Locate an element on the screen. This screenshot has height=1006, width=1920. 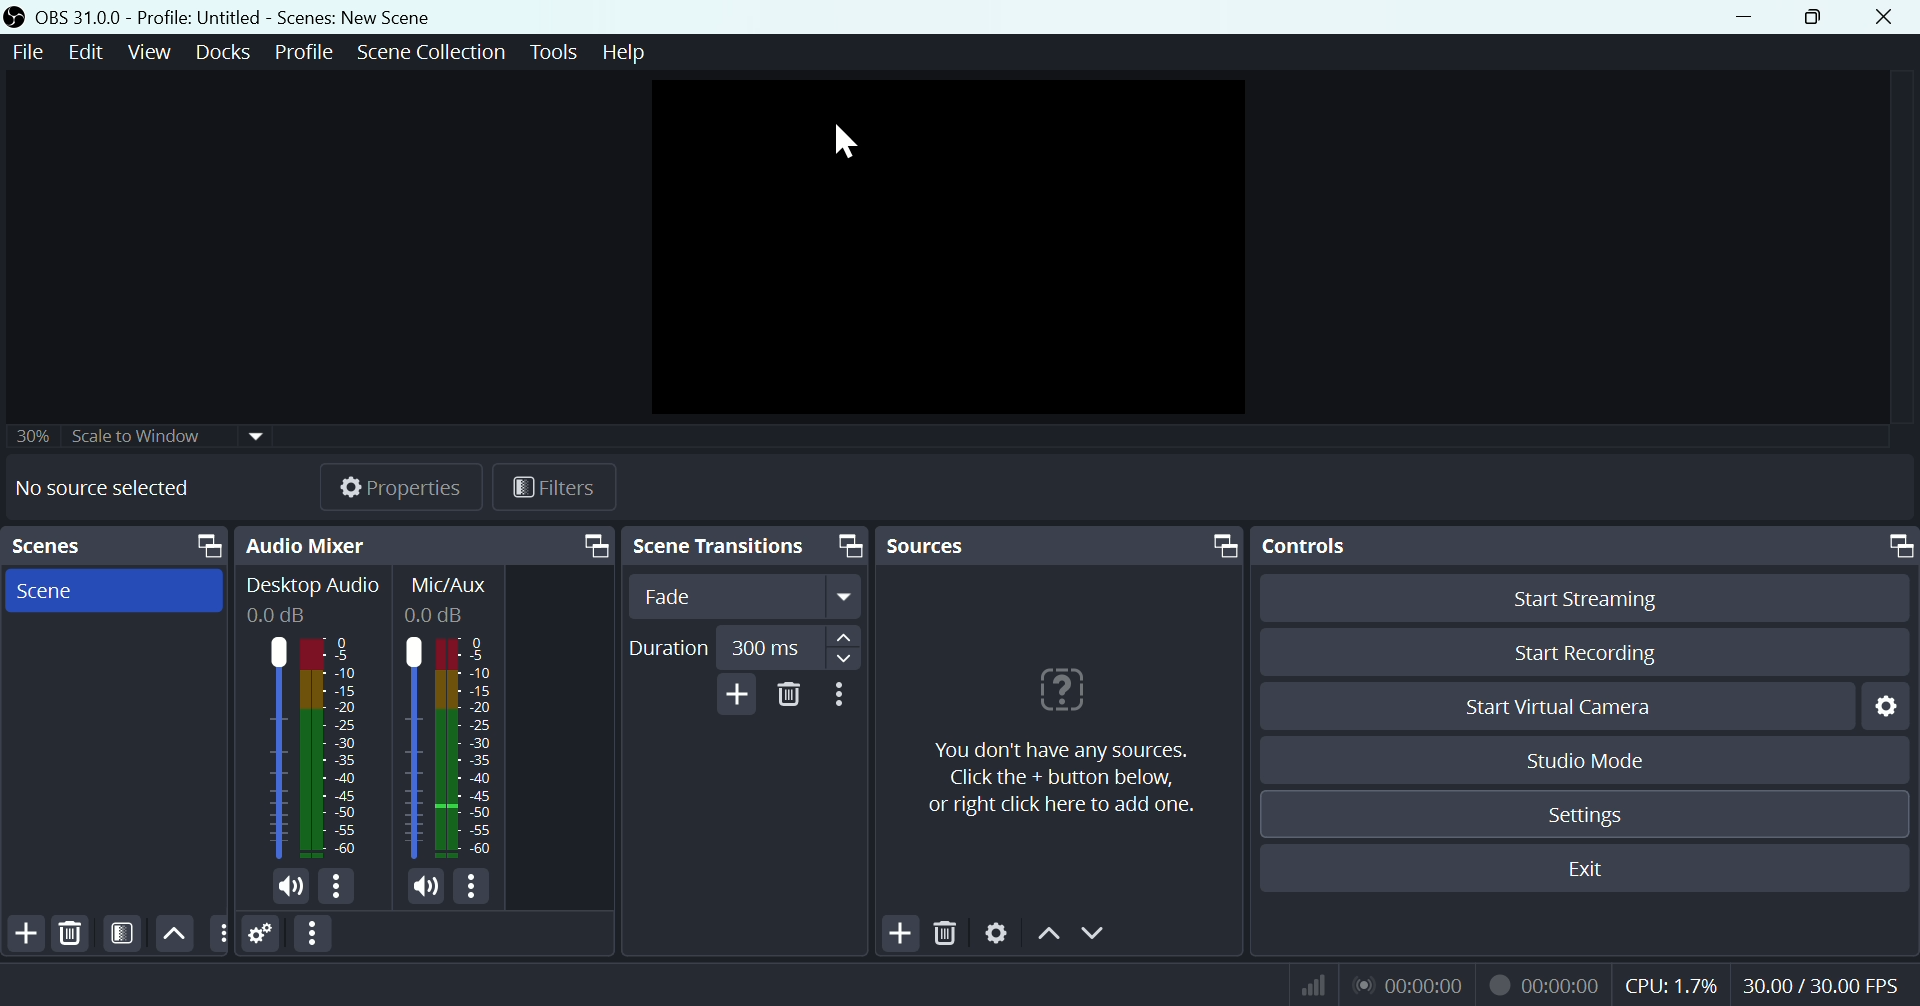
sources note is located at coordinates (1061, 754).